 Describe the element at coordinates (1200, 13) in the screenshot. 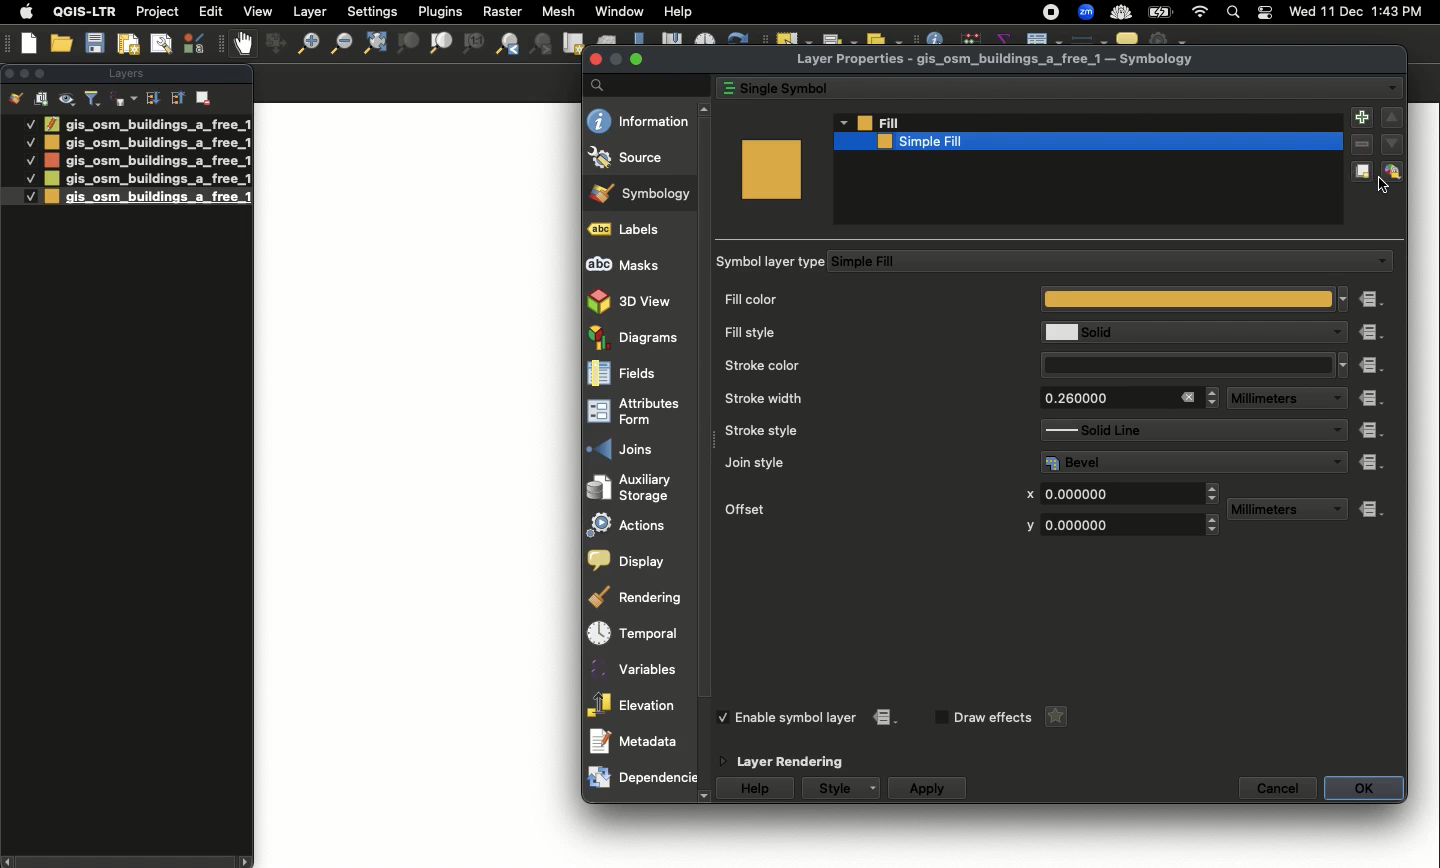

I see `Wif` at that location.